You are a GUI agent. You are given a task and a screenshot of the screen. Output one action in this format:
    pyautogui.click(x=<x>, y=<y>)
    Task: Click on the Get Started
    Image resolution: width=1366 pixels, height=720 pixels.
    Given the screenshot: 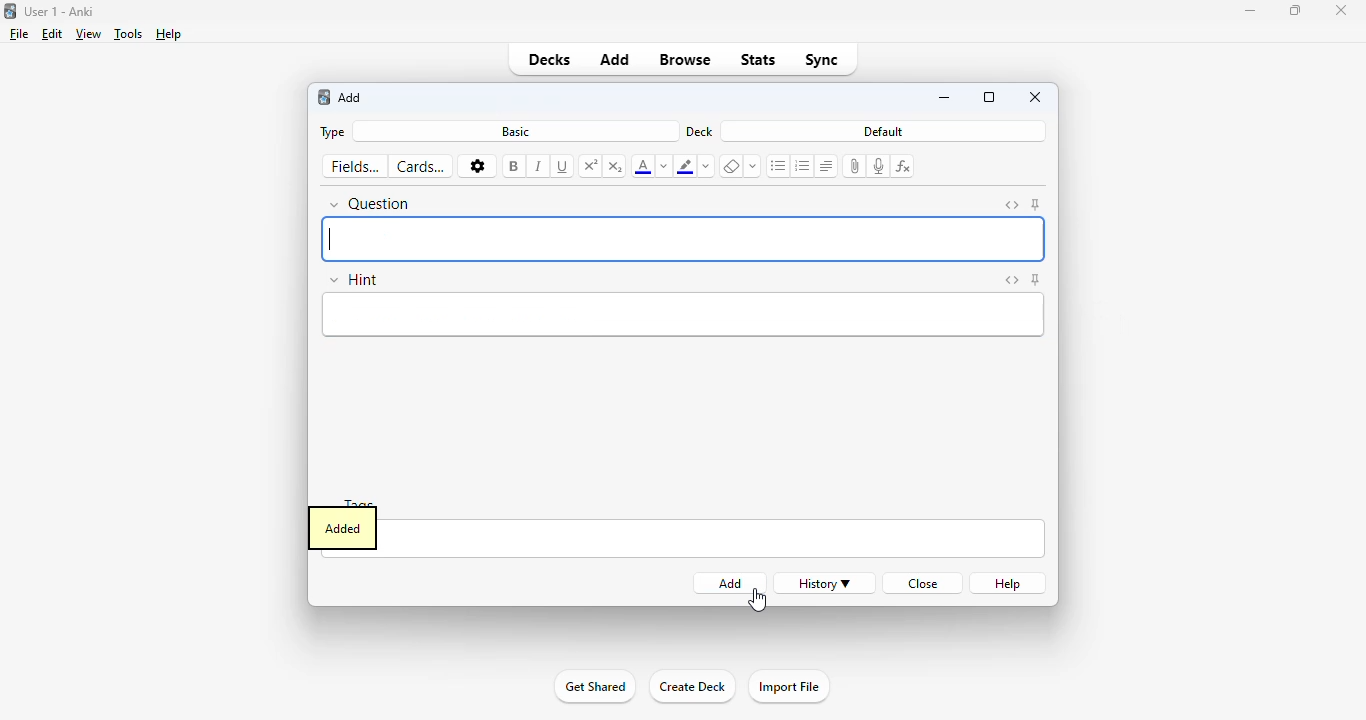 What is the action you would take?
    pyautogui.click(x=594, y=688)
    